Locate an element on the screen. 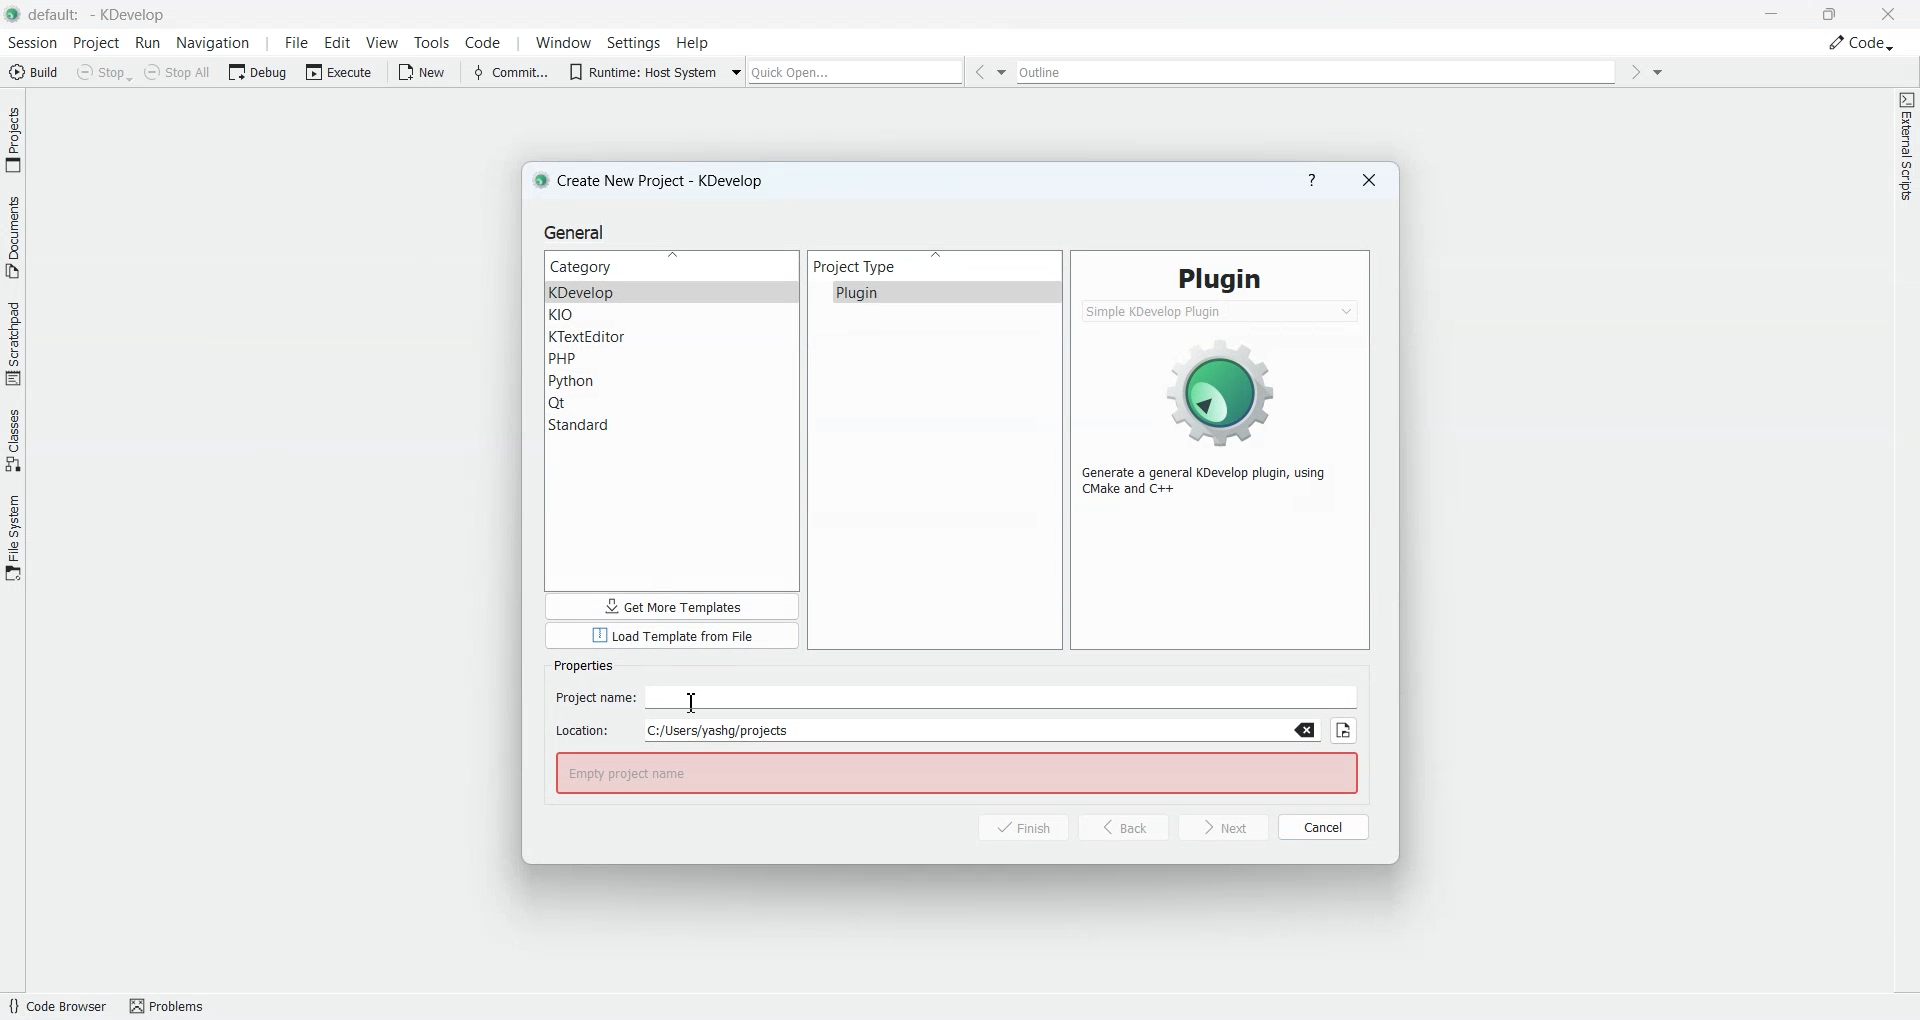 The height and width of the screenshot is (1020, 1920). Open file dialogue is located at coordinates (1344, 731).